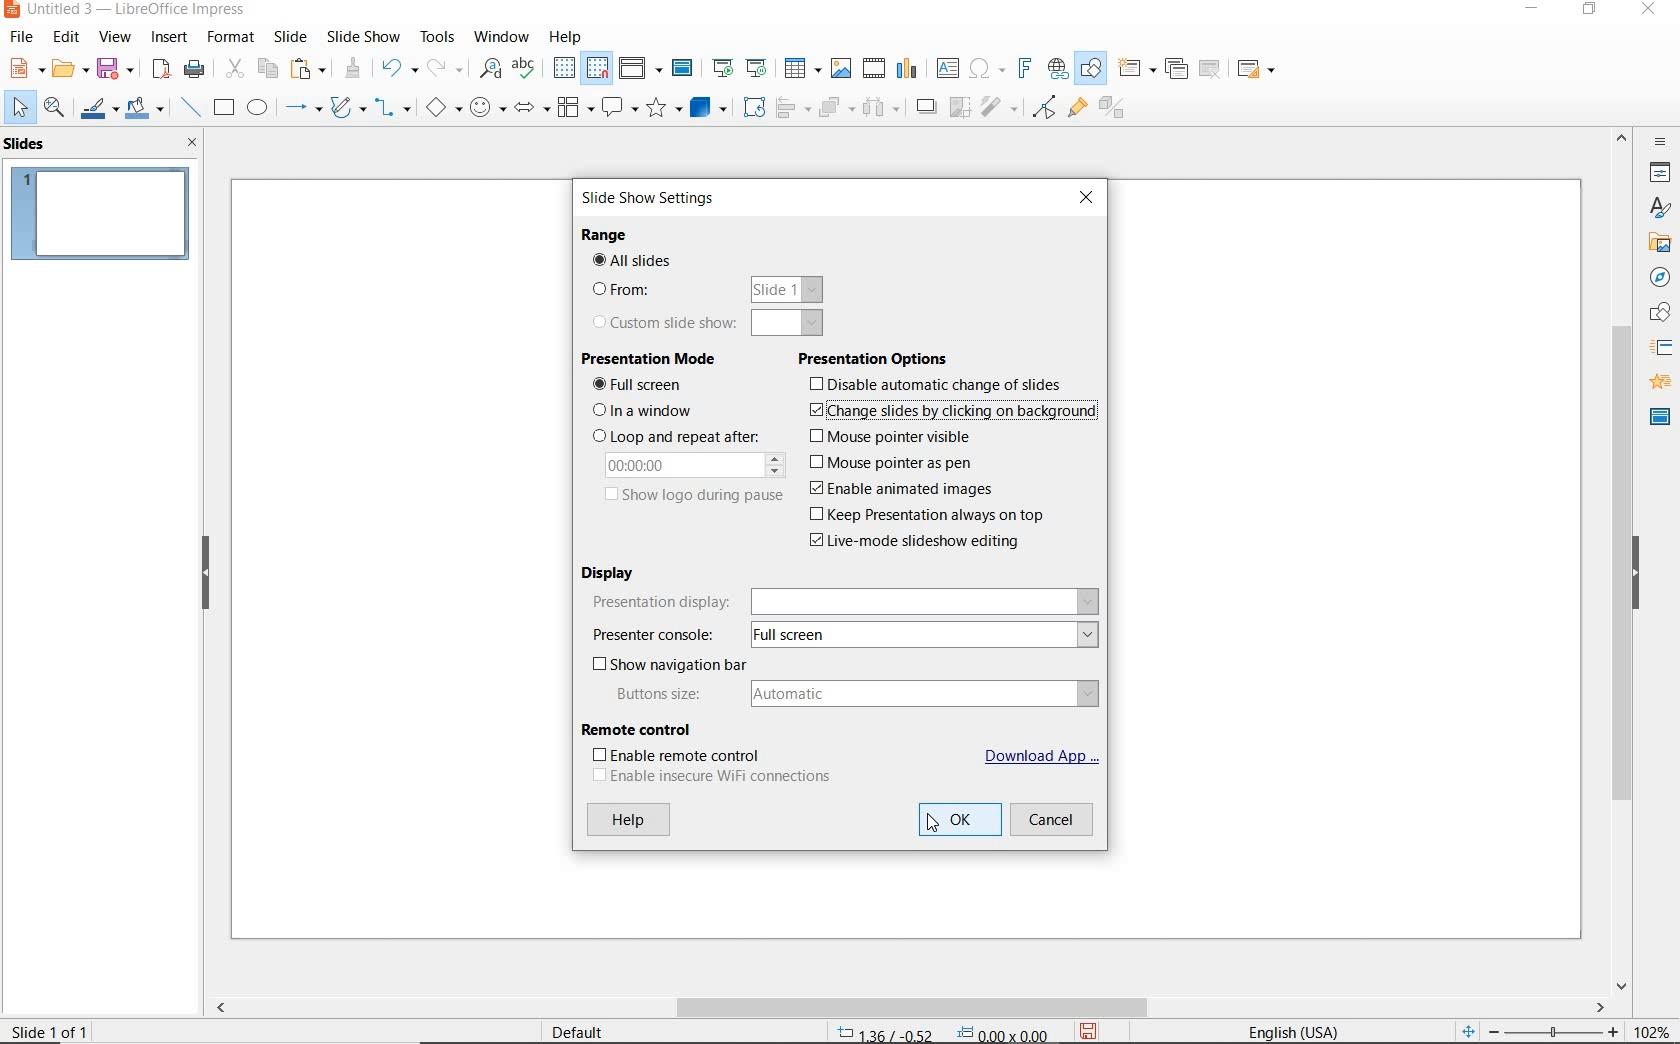 Image resolution: width=1680 pixels, height=1044 pixels. I want to click on SROLLBAR, so click(1622, 563).